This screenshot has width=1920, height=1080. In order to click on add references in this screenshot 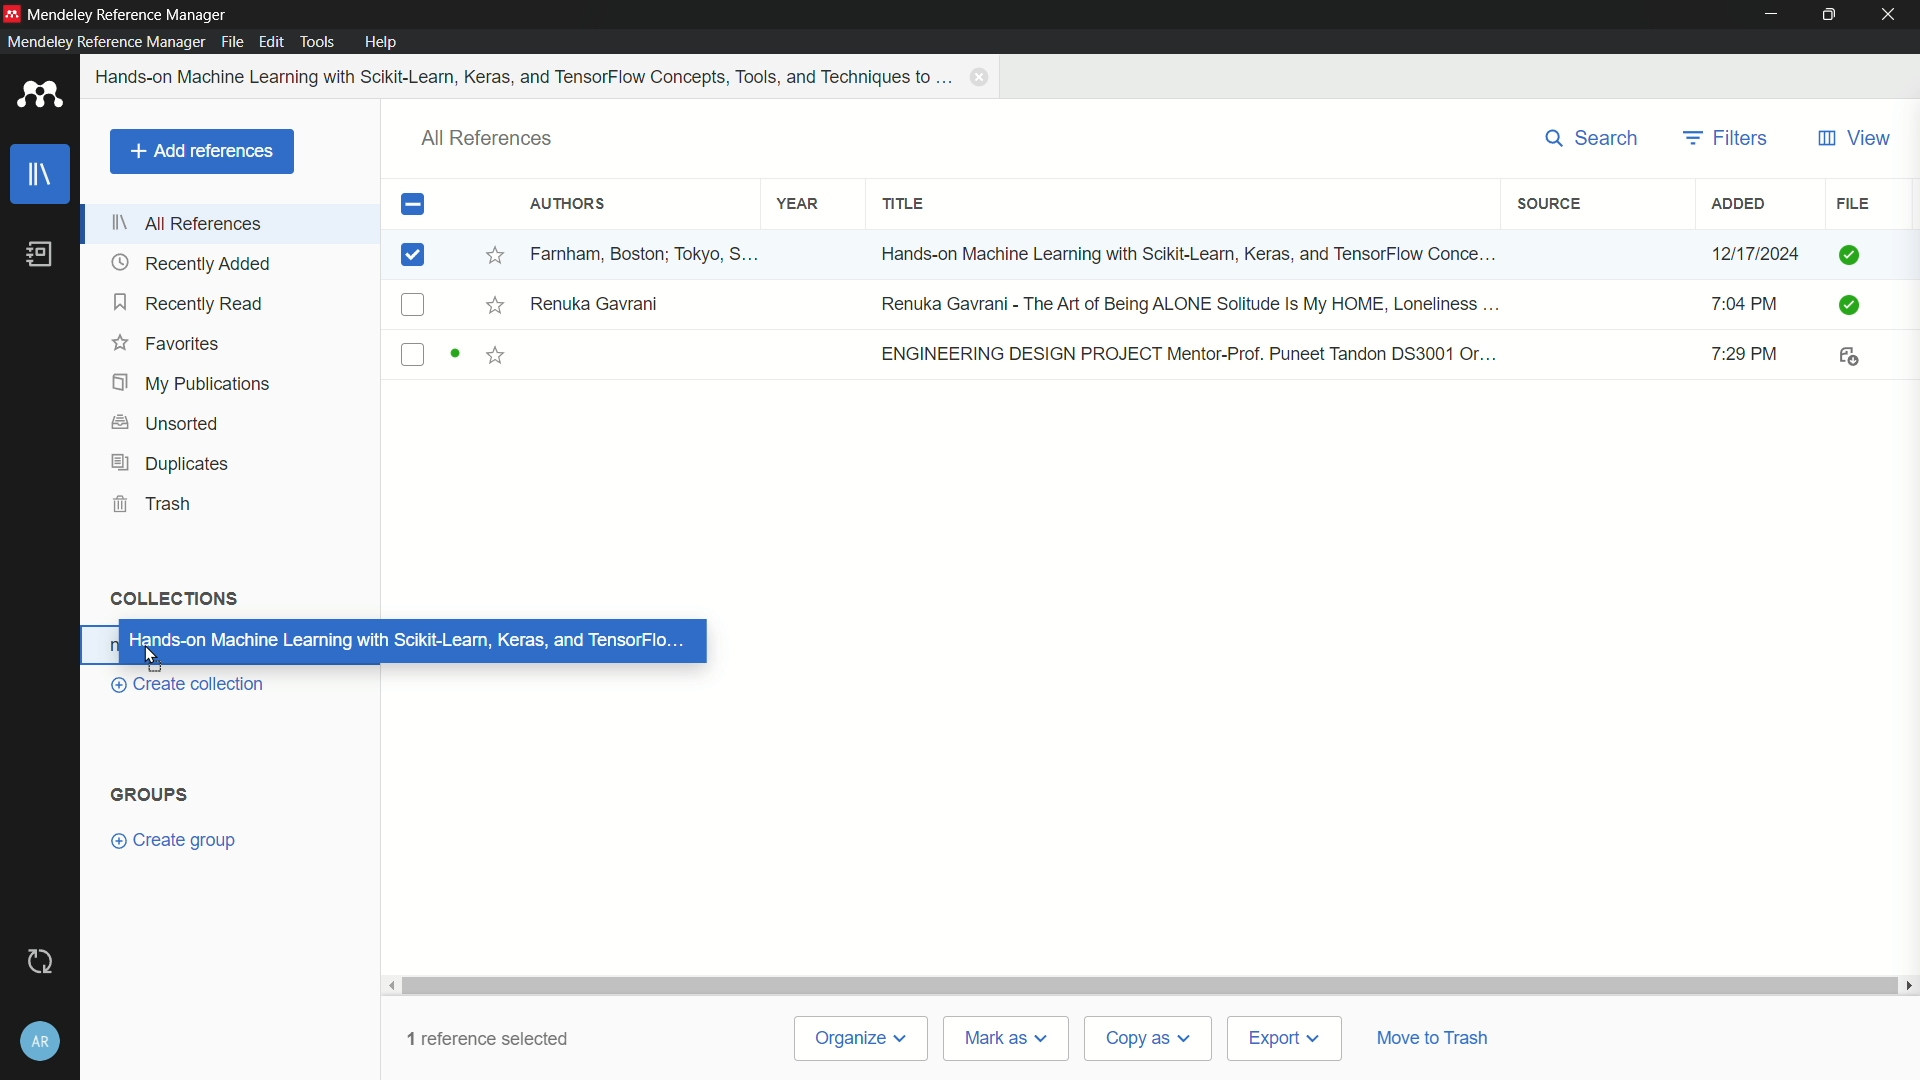, I will do `click(201, 152)`.